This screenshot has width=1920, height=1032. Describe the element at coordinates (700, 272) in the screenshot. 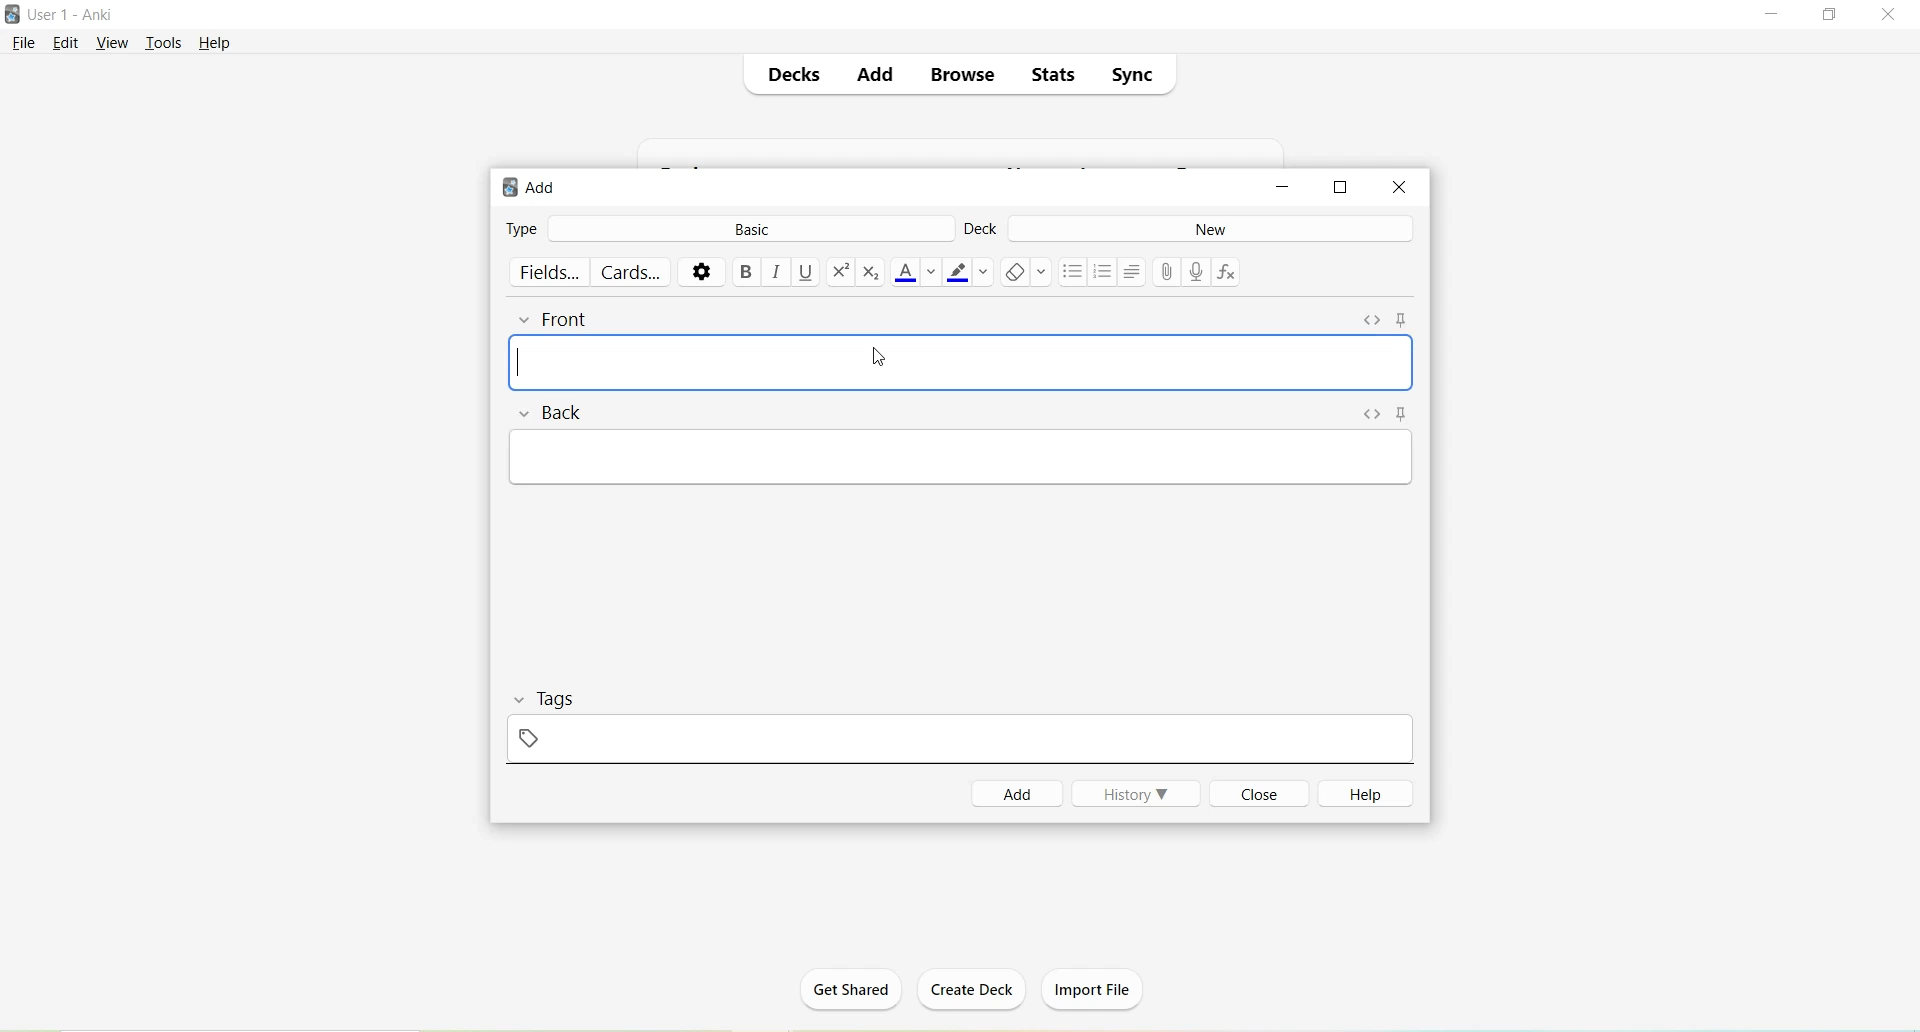

I see `Options` at that location.